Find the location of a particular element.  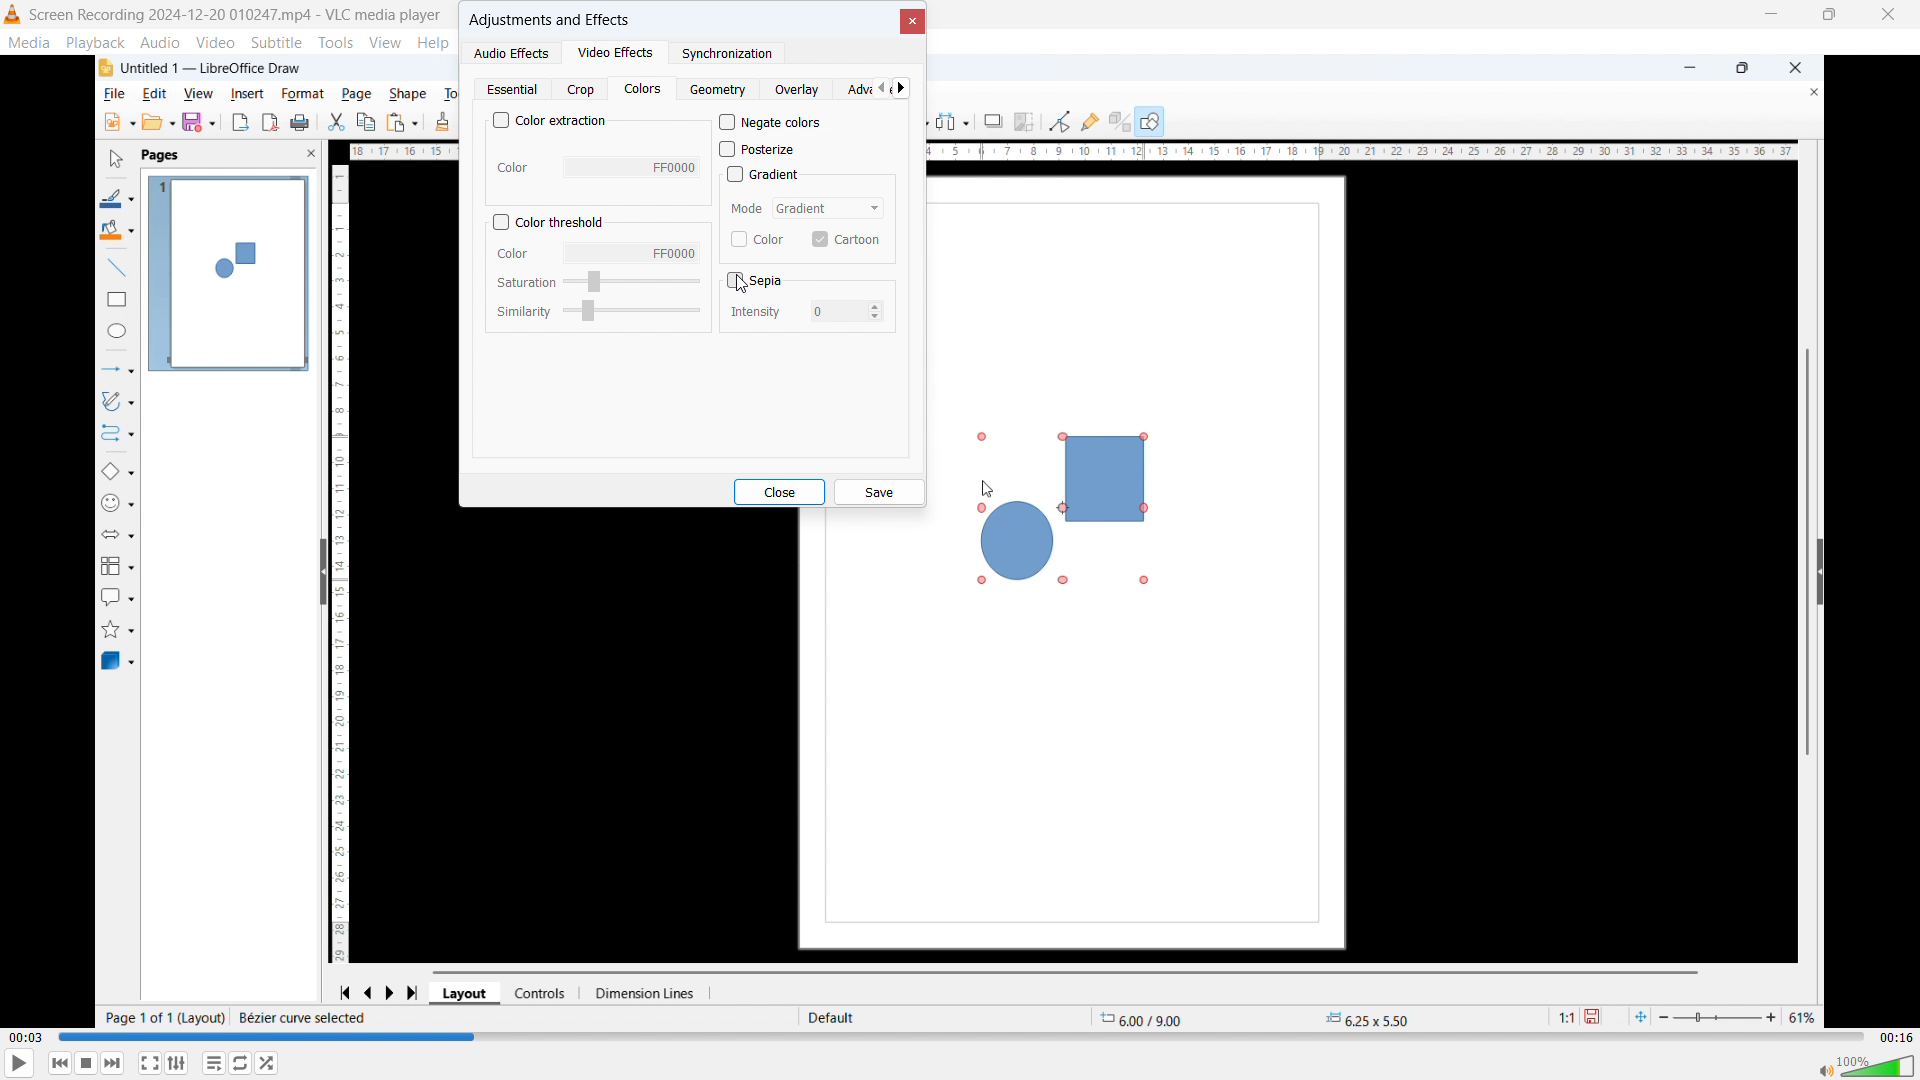

Screen Recording 2024-12-20 010247.mp4 - VLC media player is located at coordinates (226, 16).